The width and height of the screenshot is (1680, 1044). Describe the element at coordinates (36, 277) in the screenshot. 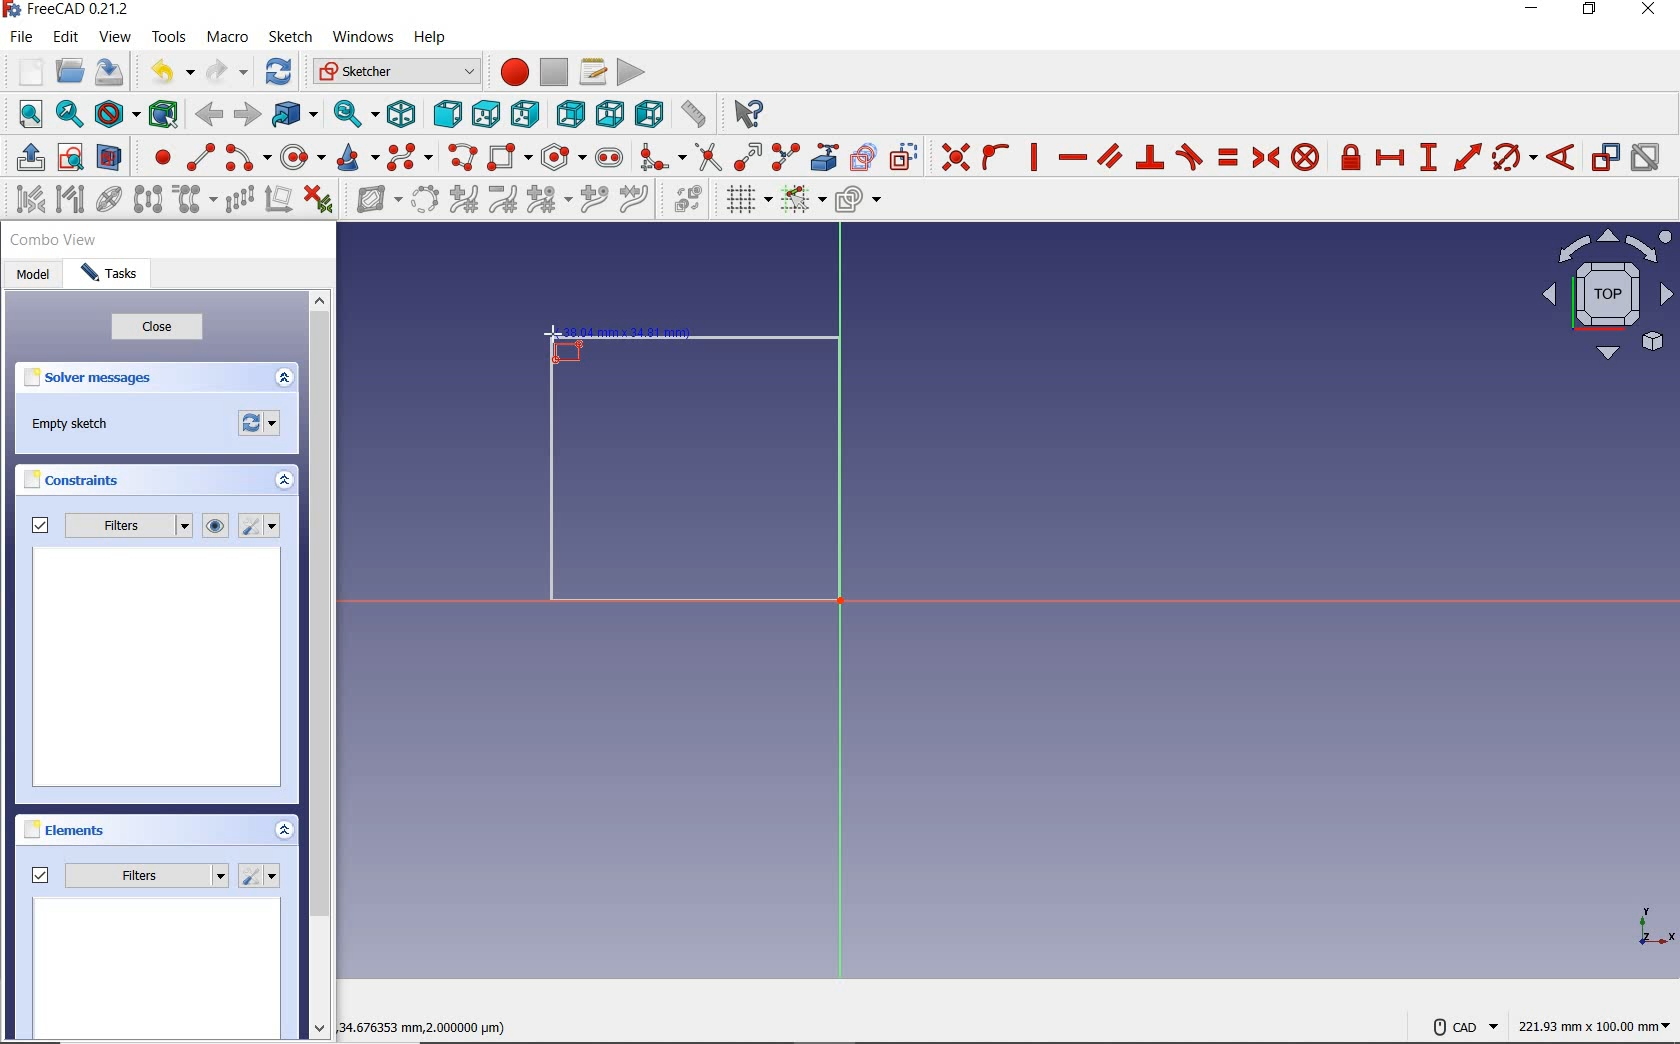

I see `model` at that location.